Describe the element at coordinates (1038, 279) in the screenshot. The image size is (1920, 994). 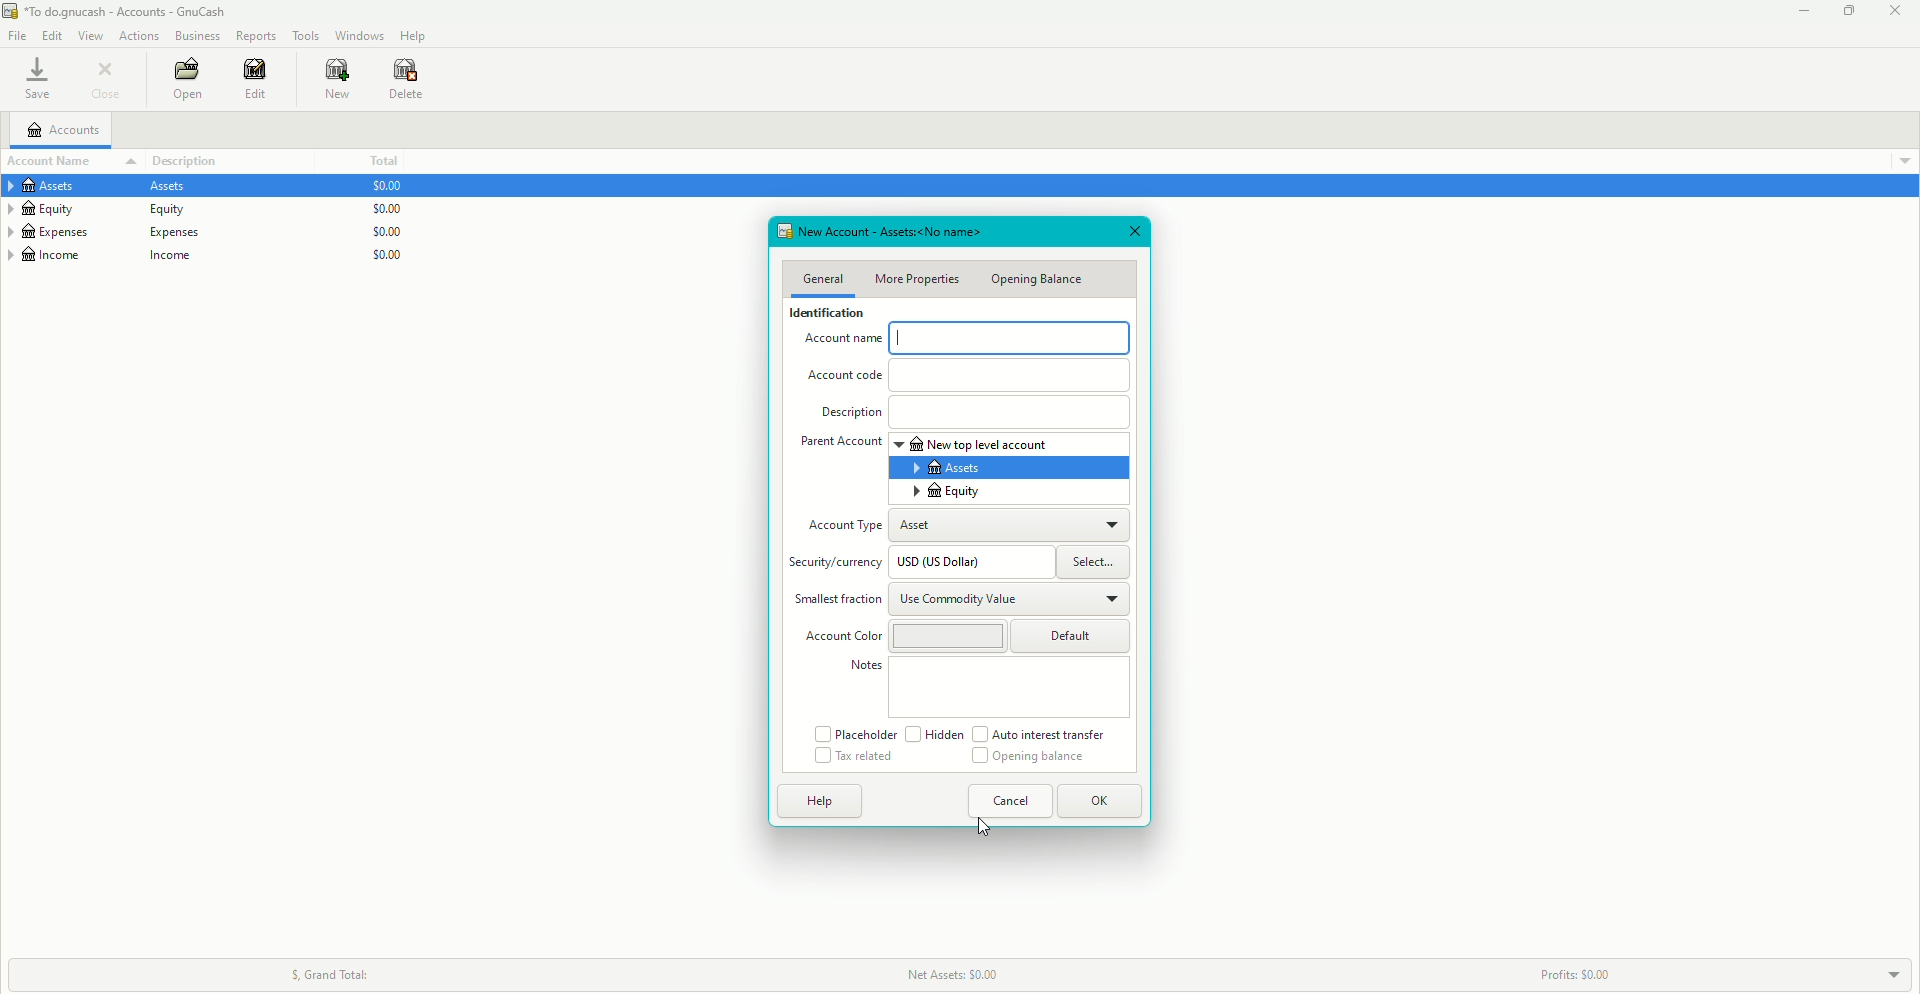
I see `Opening Balance` at that location.